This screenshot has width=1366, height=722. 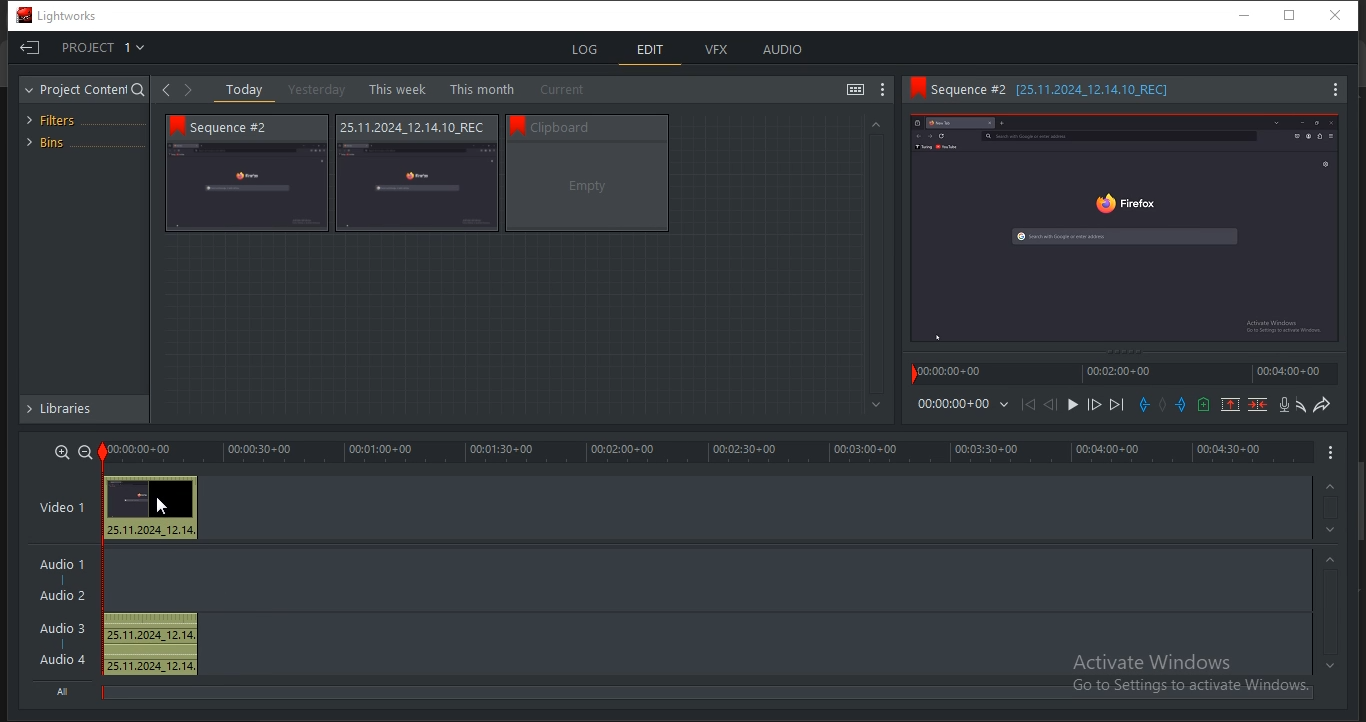 What do you see at coordinates (1339, 14) in the screenshot?
I see `Close` at bounding box center [1339, 14].